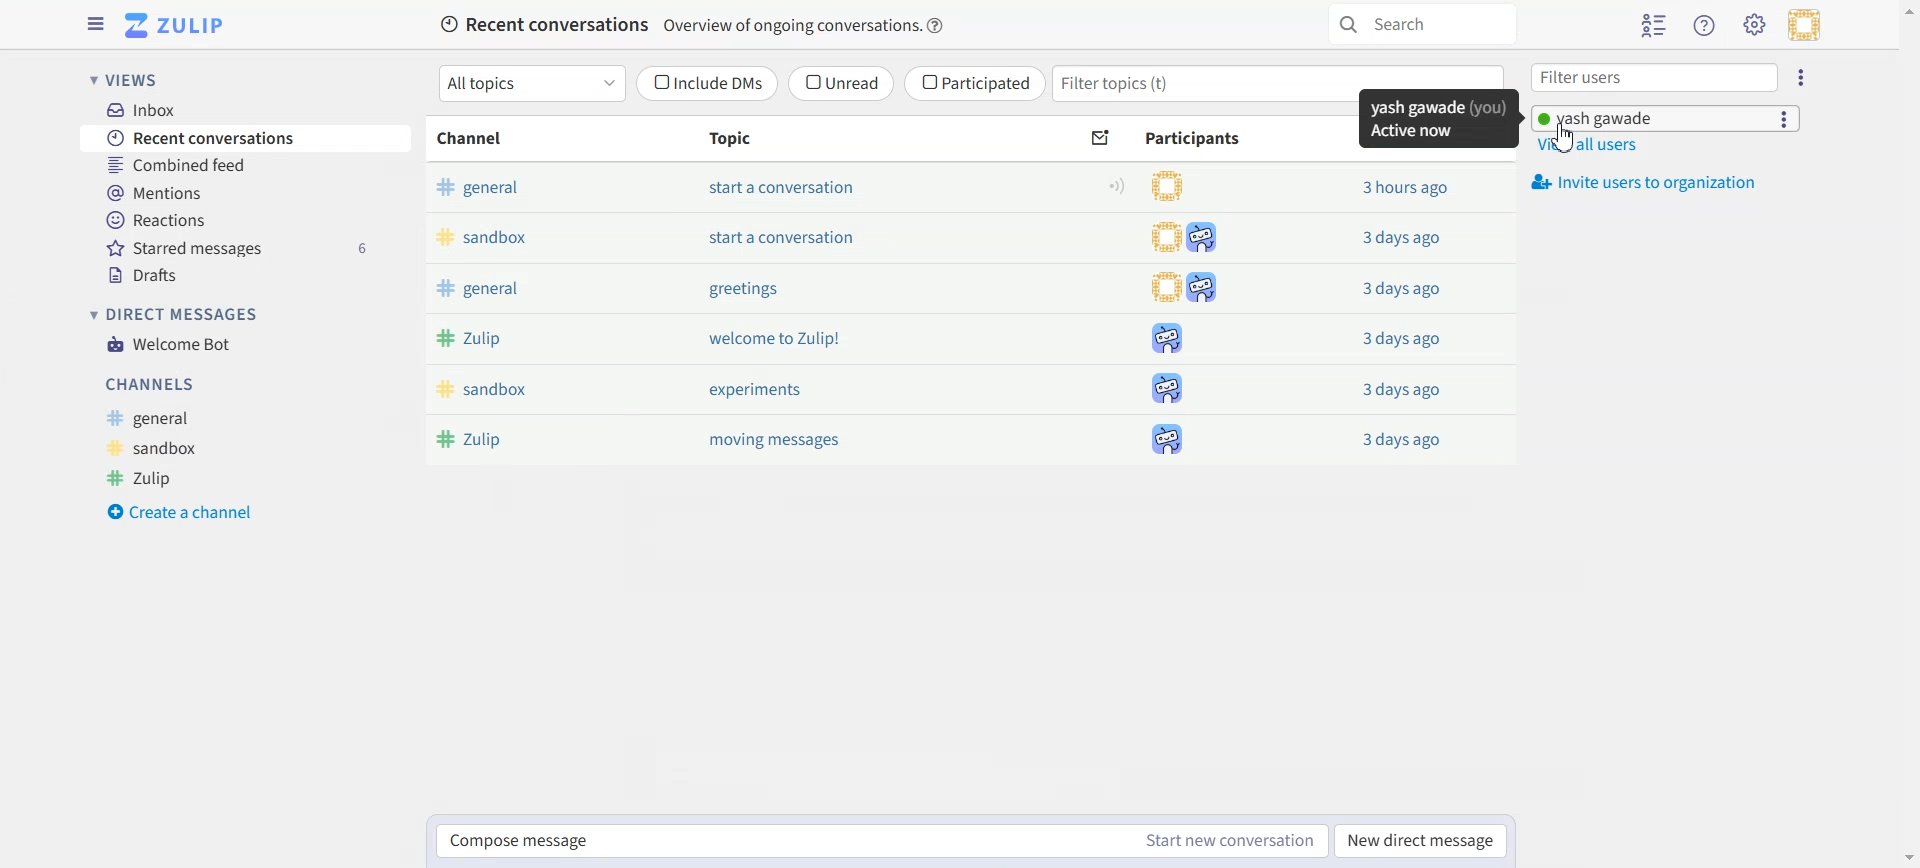 Image resolution: width=1920 pixels, height=868 pixels. I want to click on Unread, so click(838, 83).